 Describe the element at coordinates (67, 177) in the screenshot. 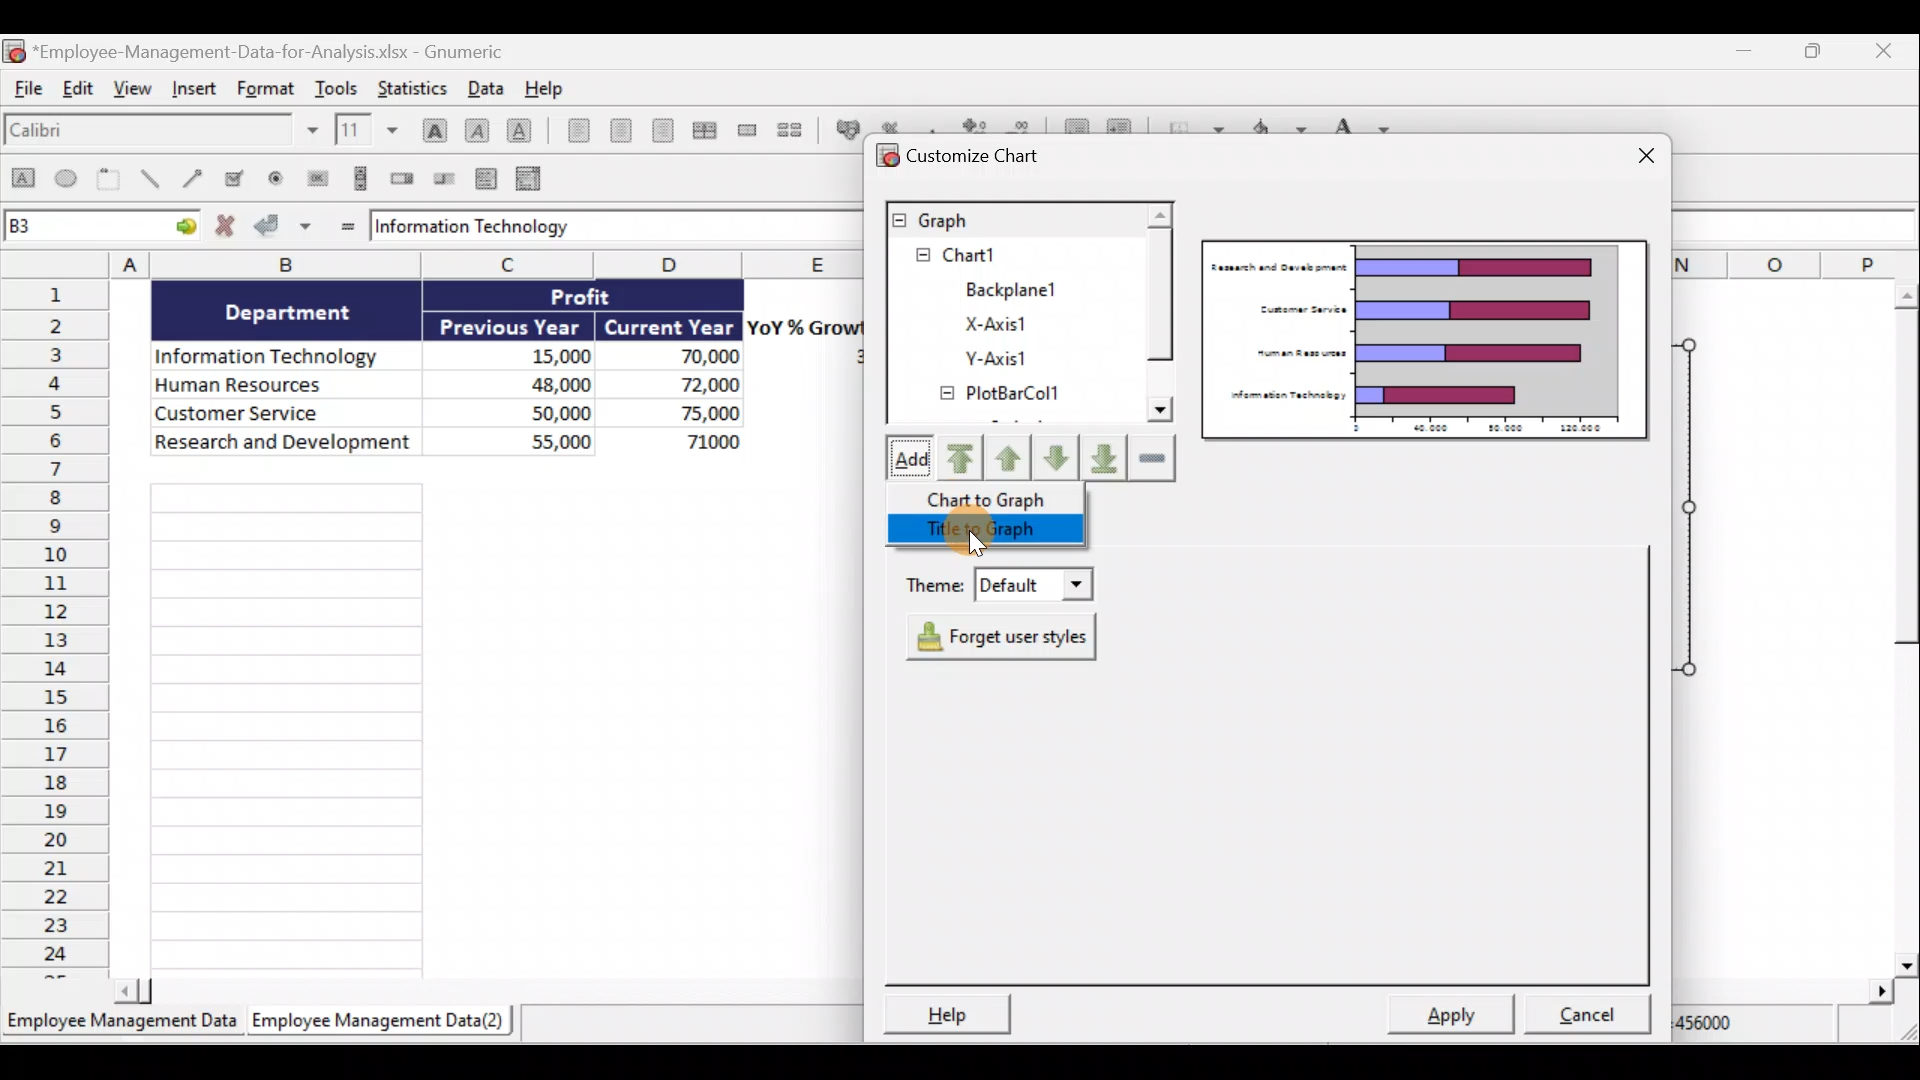

I see `Create an ellipse object` at that location.